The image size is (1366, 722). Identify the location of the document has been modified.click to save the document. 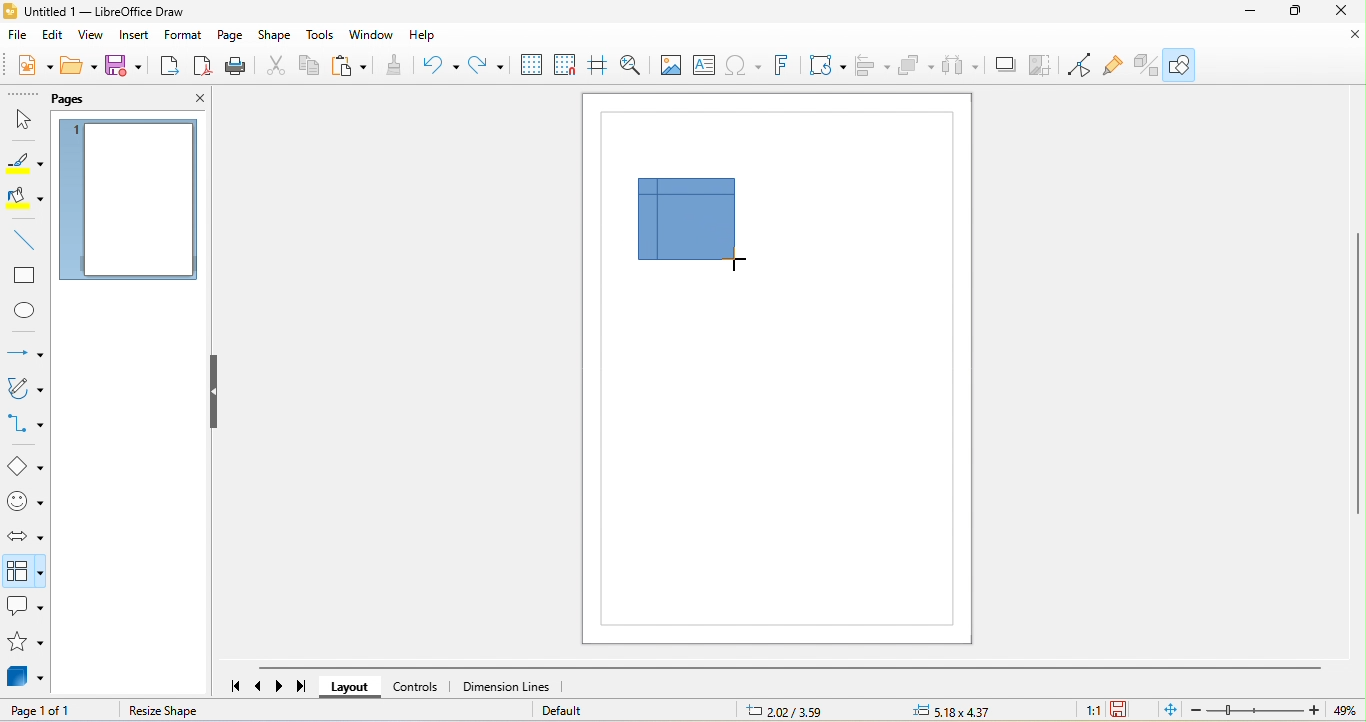
(1122, 710).